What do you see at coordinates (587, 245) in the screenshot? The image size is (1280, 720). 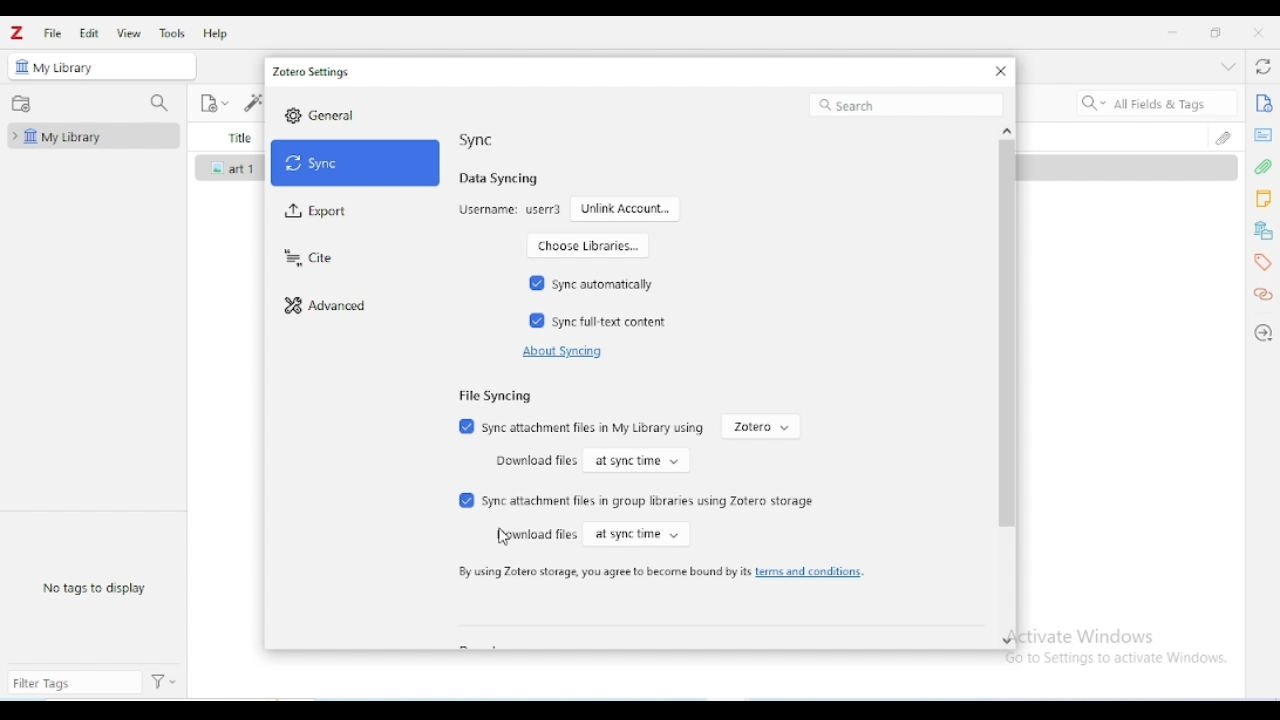 I see `choose libraries` at bounding box center [587, 245].